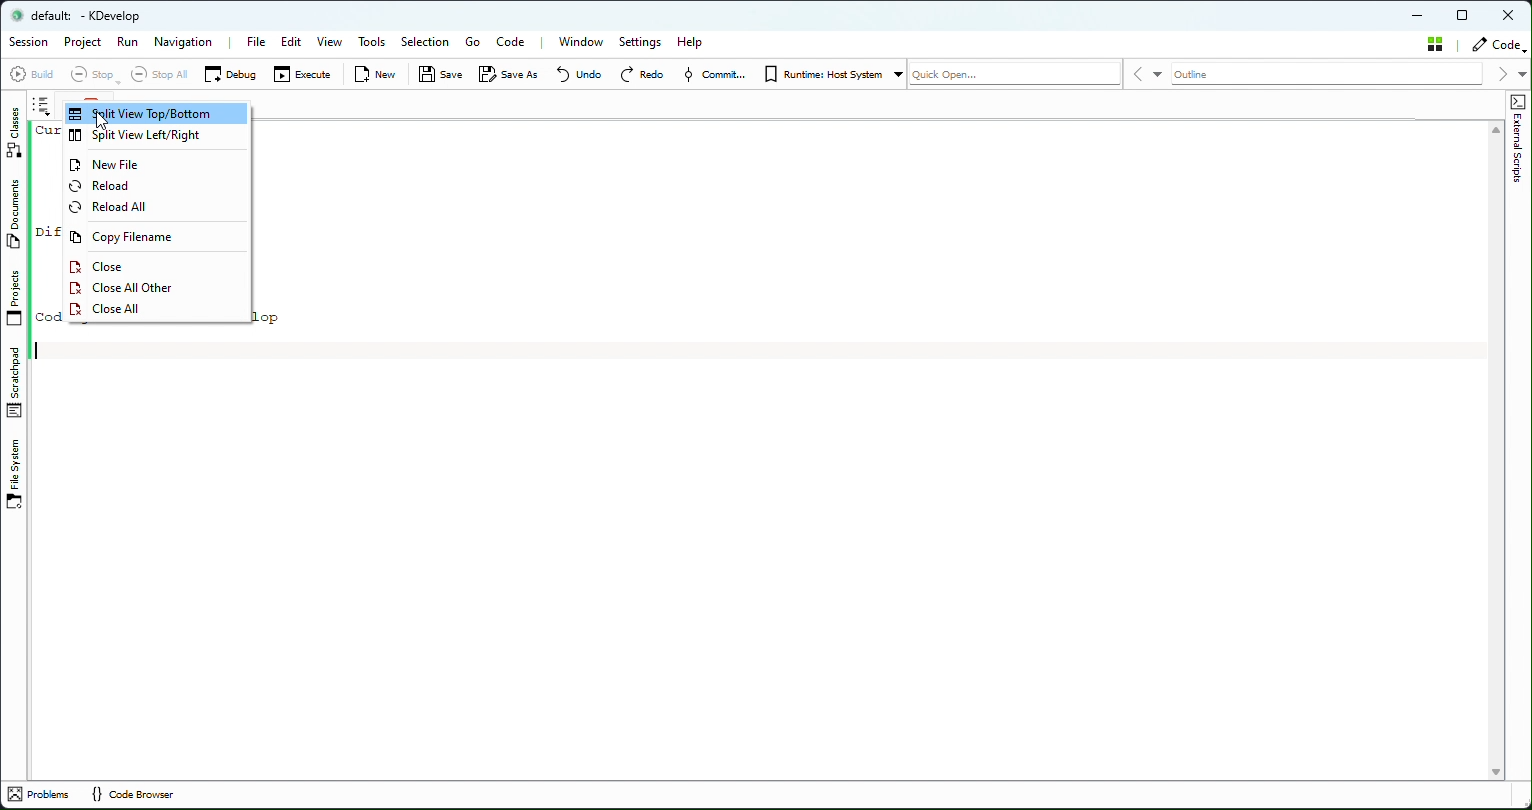  Describe the element at coordinates (1017, 74) in the screenshot. I see `Quick open` at that location.